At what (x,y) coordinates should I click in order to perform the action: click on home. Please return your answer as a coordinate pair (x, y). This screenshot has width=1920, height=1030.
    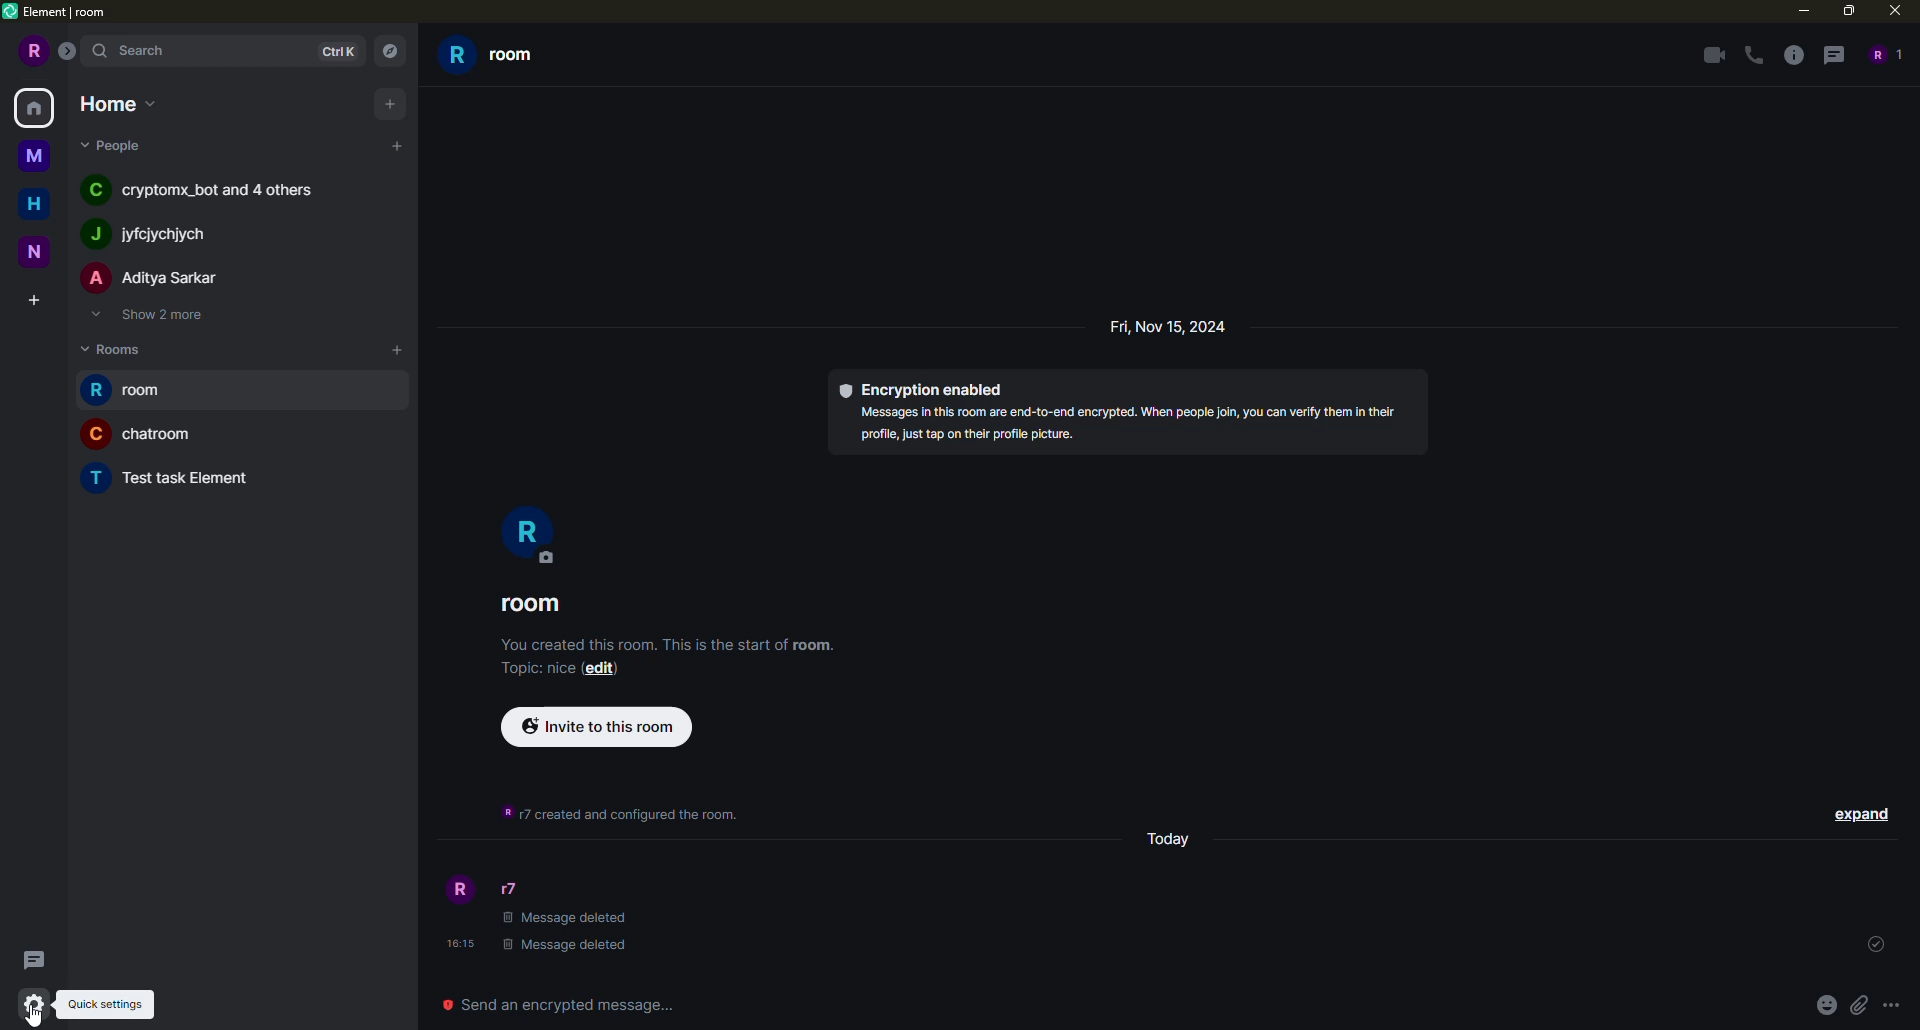
    Looking at the image, I should click on (40, 201).